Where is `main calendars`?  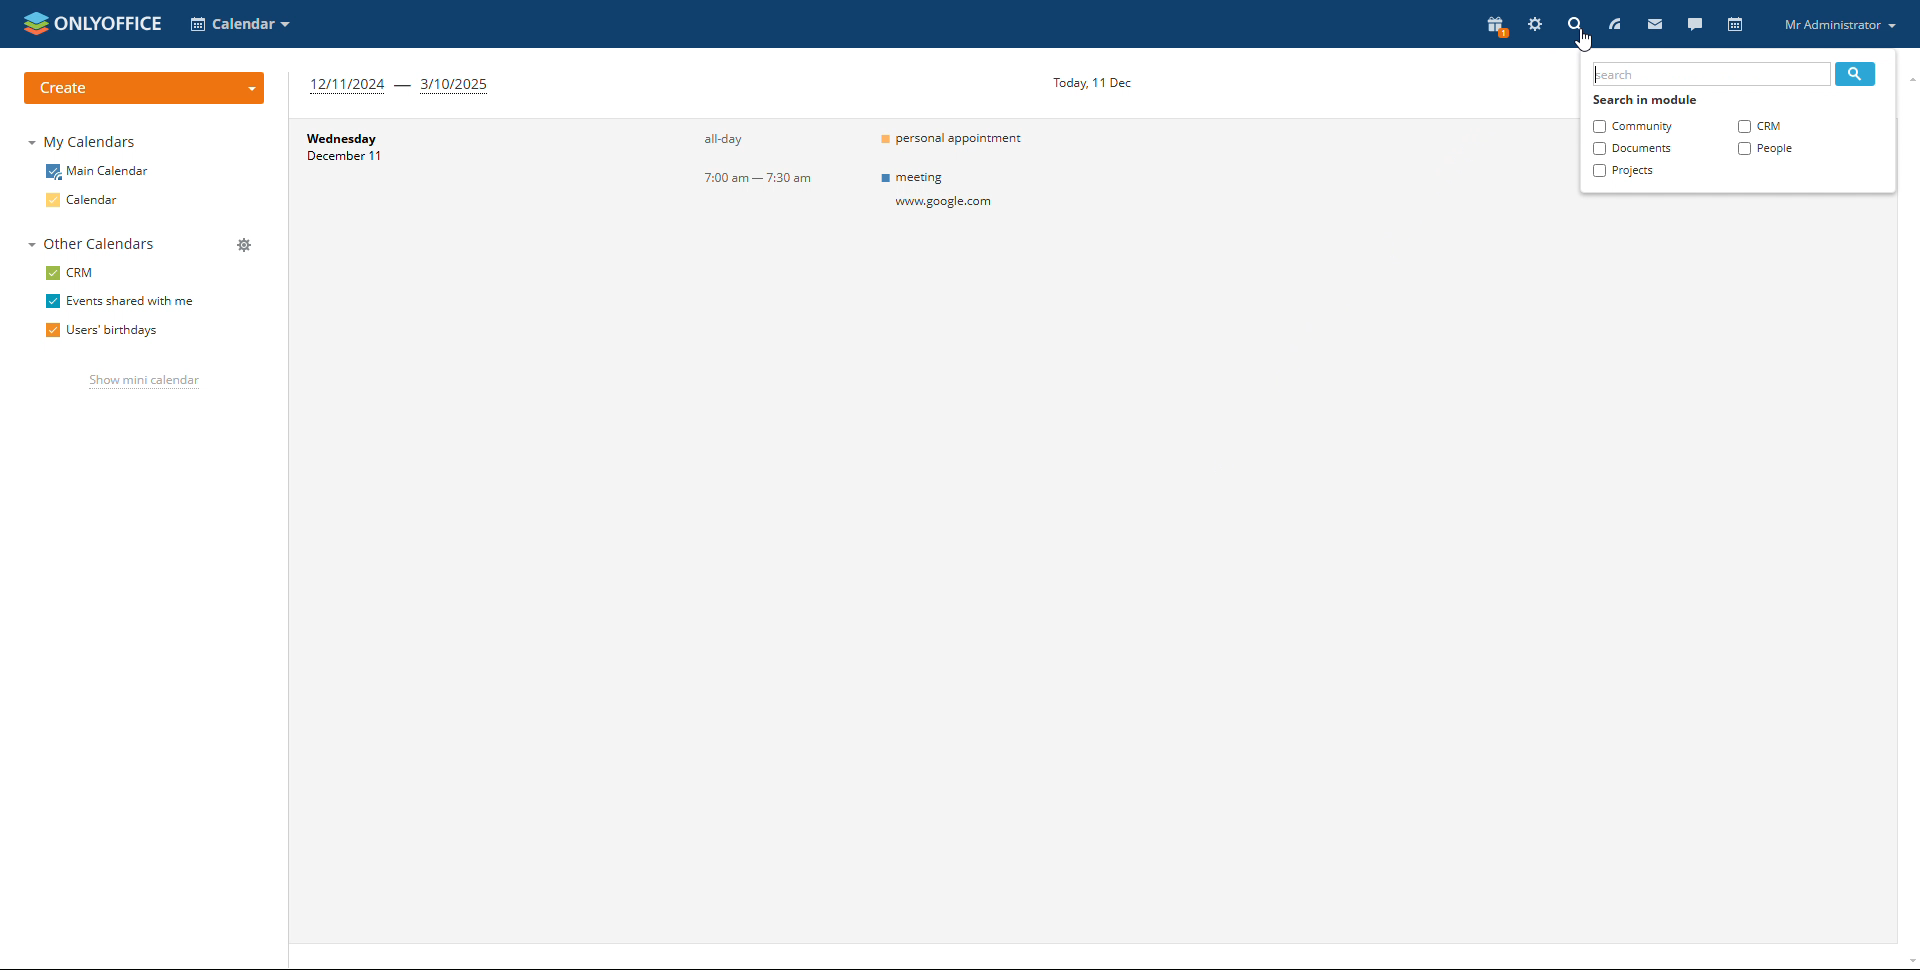 main calendars is located at coordinates (99, 172).